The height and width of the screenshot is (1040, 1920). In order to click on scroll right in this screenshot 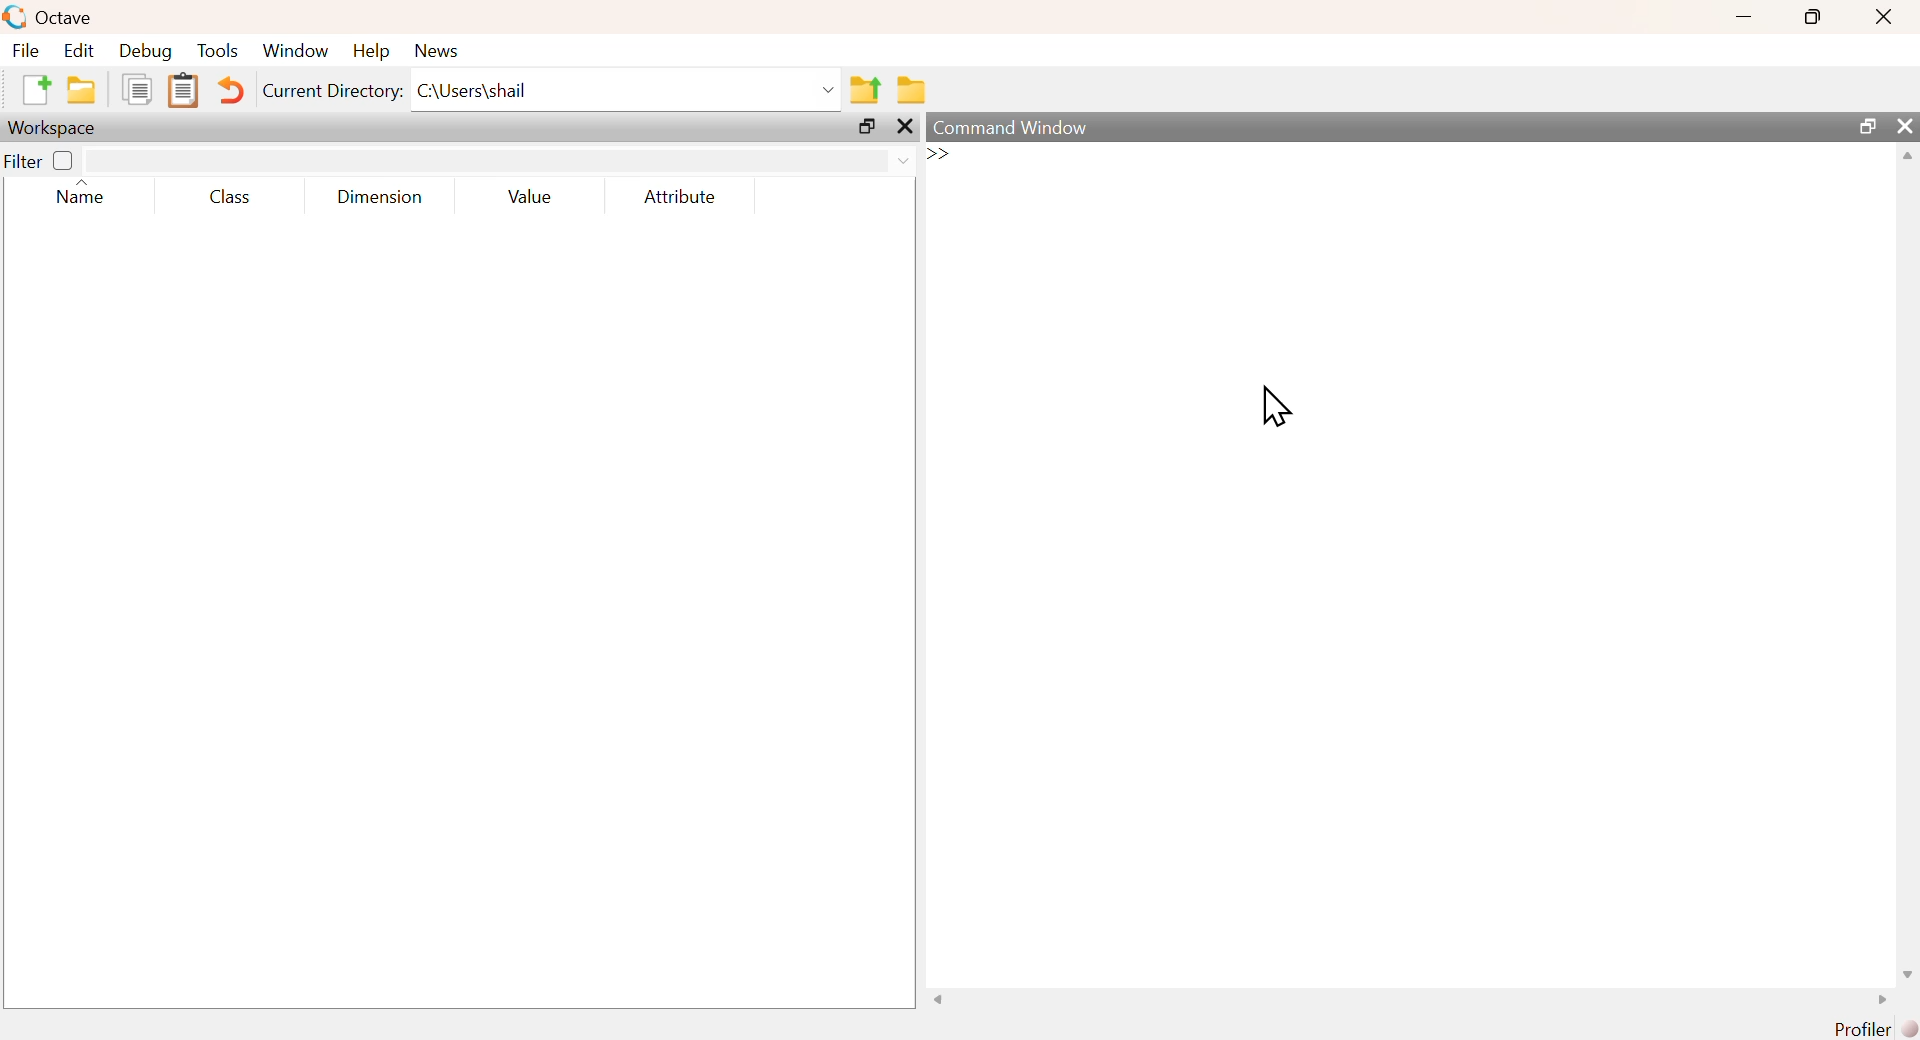, I will do `click(1877, 1000)`.